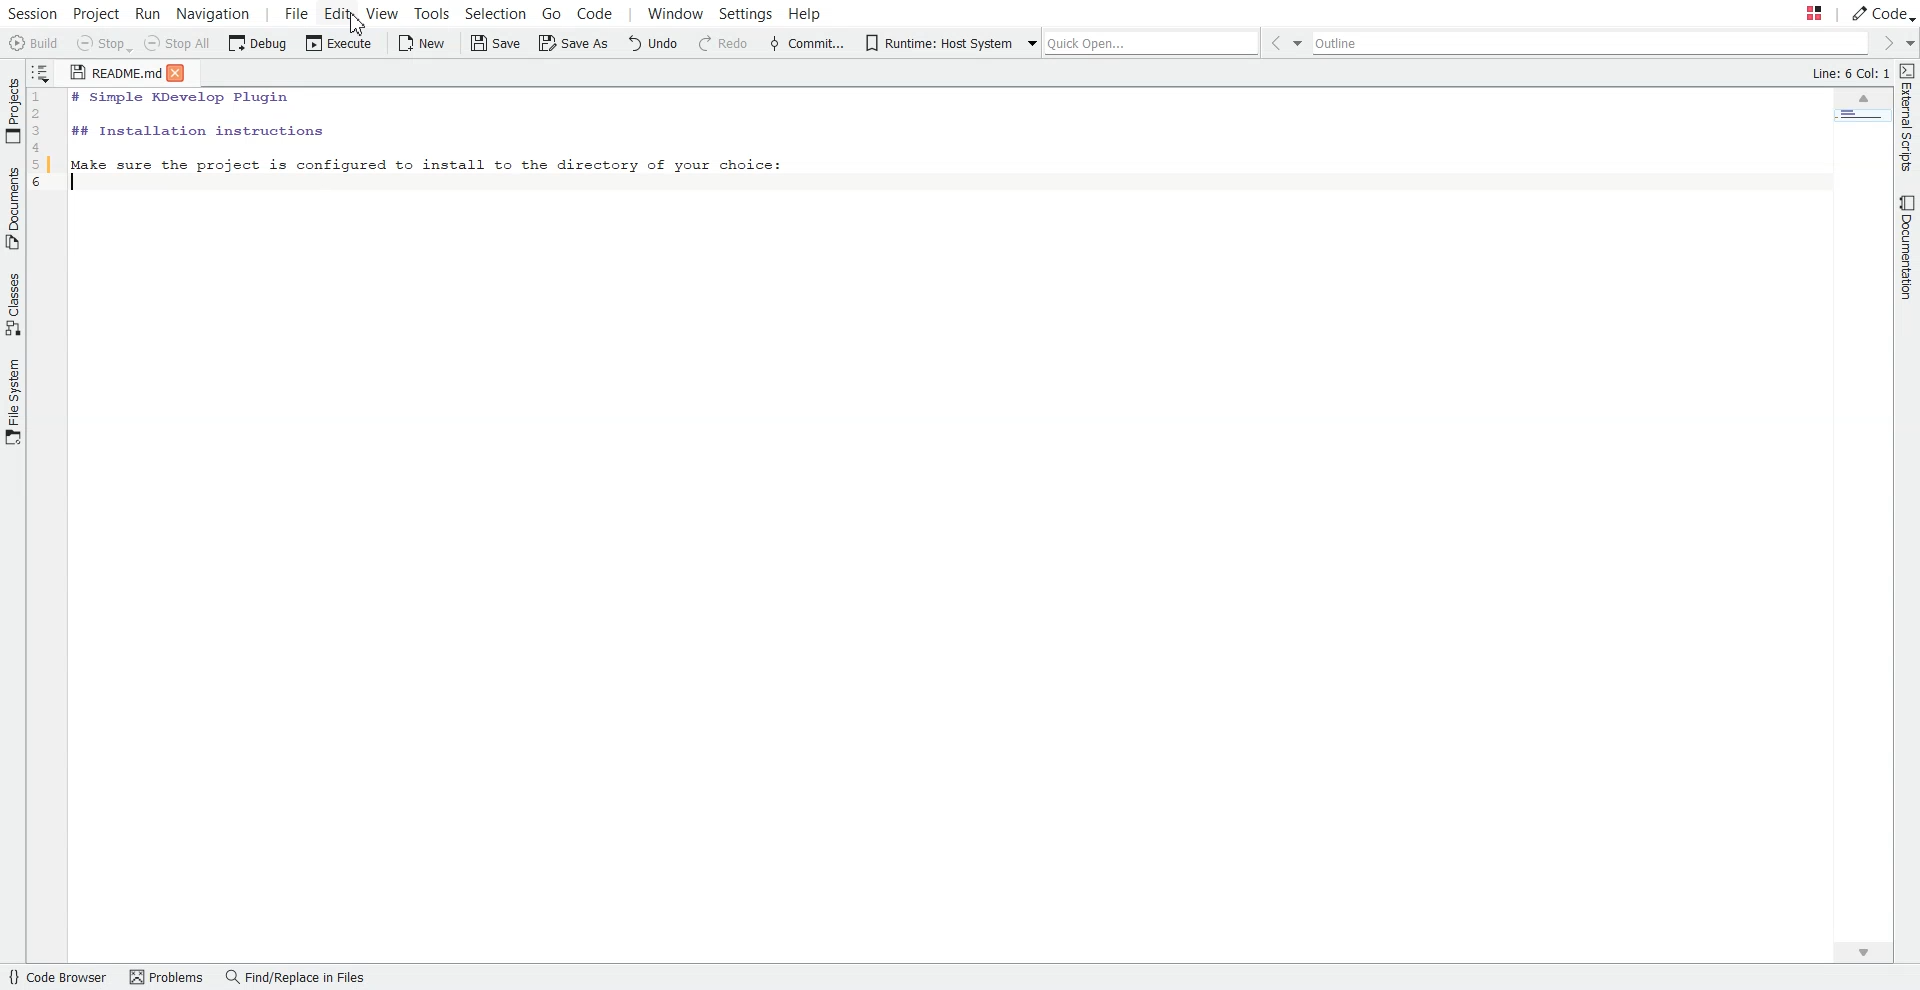  I want to click on Scroll up arrow, so click(1863, 100).